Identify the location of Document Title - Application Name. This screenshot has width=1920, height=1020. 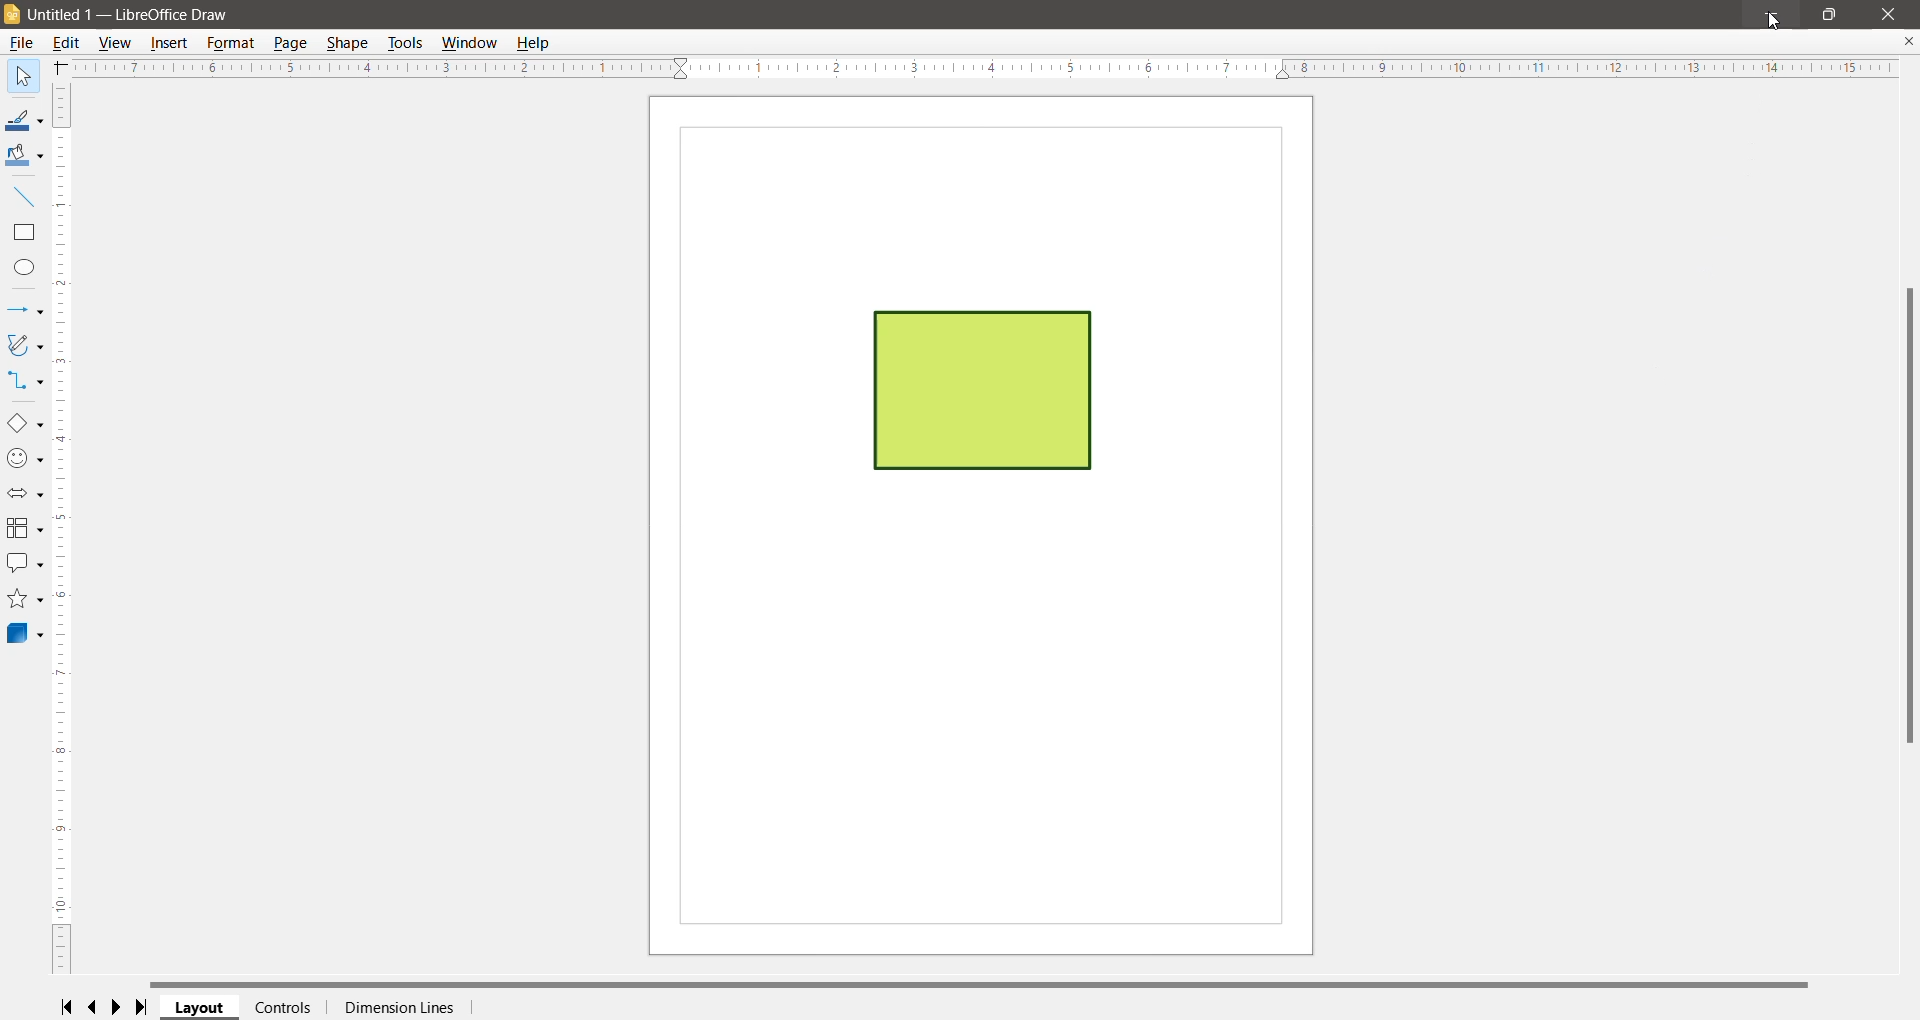
(134, 15).